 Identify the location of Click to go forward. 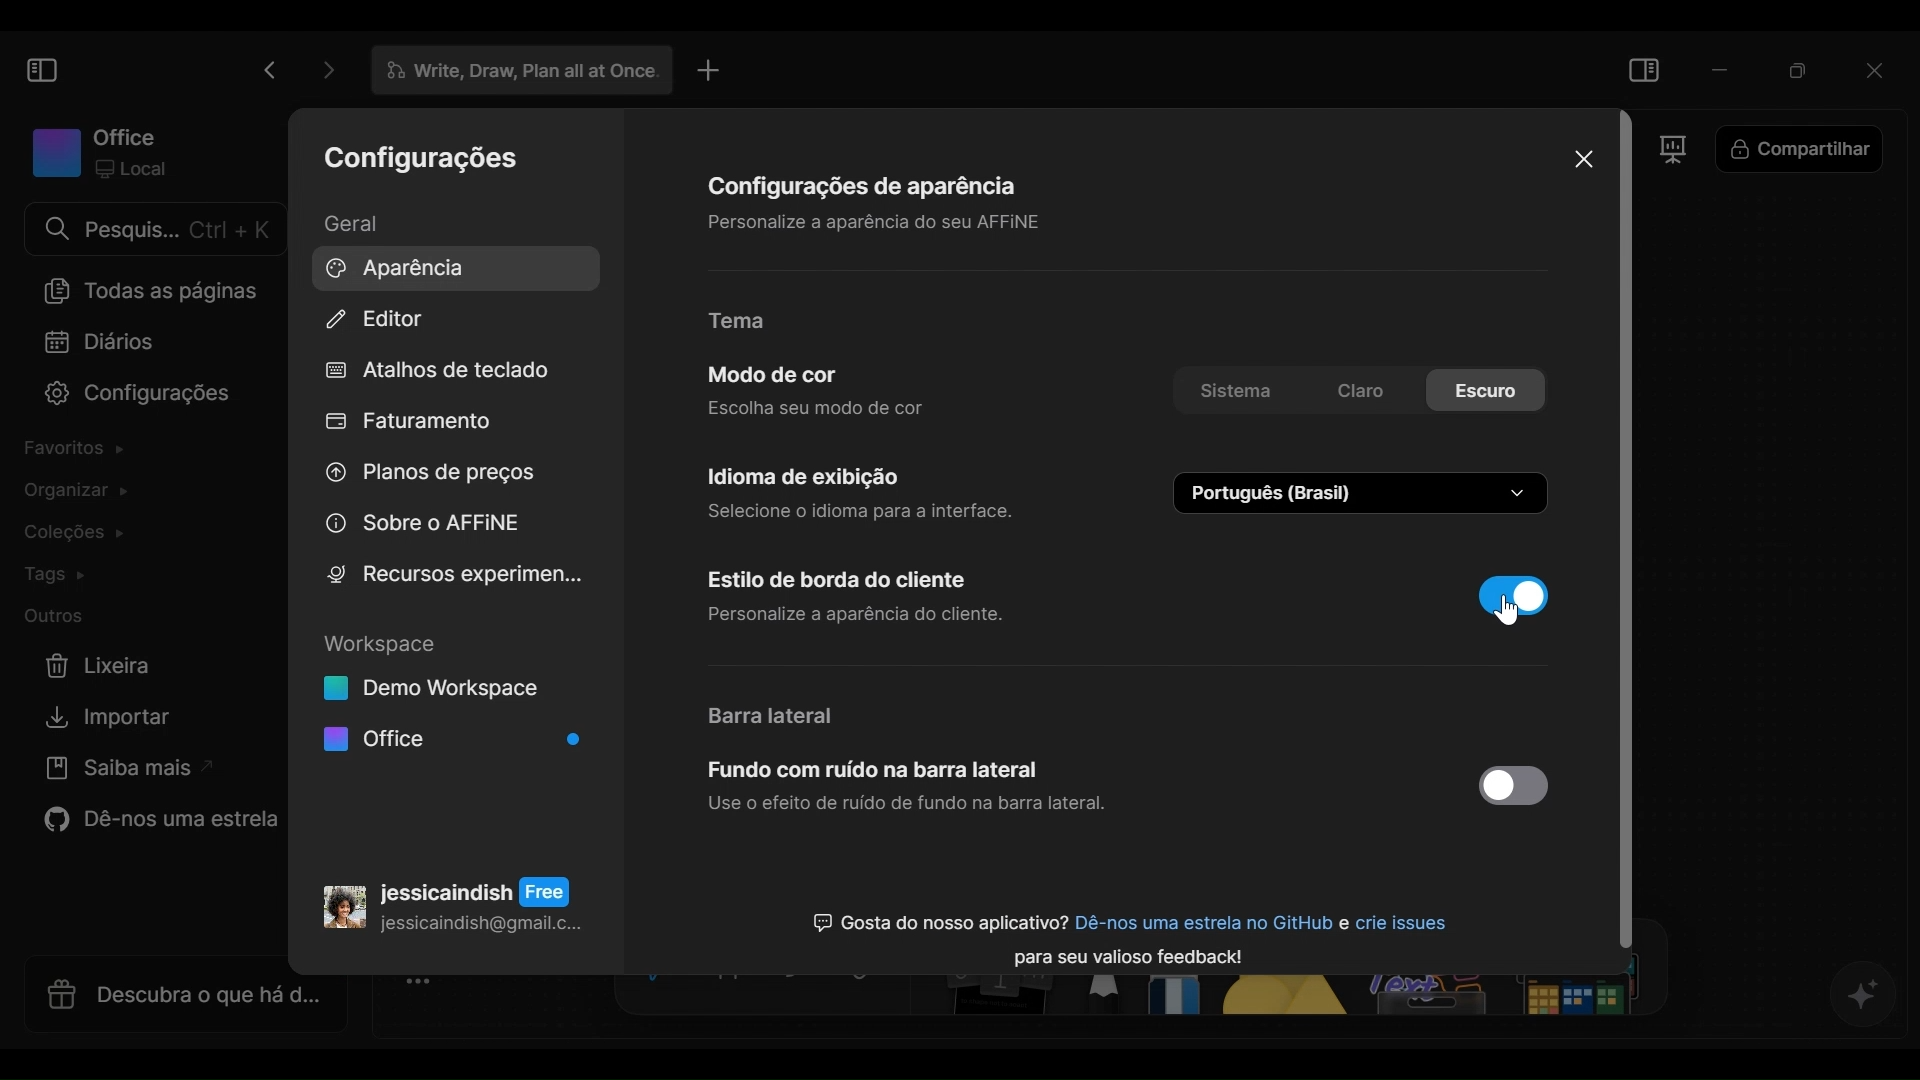
(322, 70).